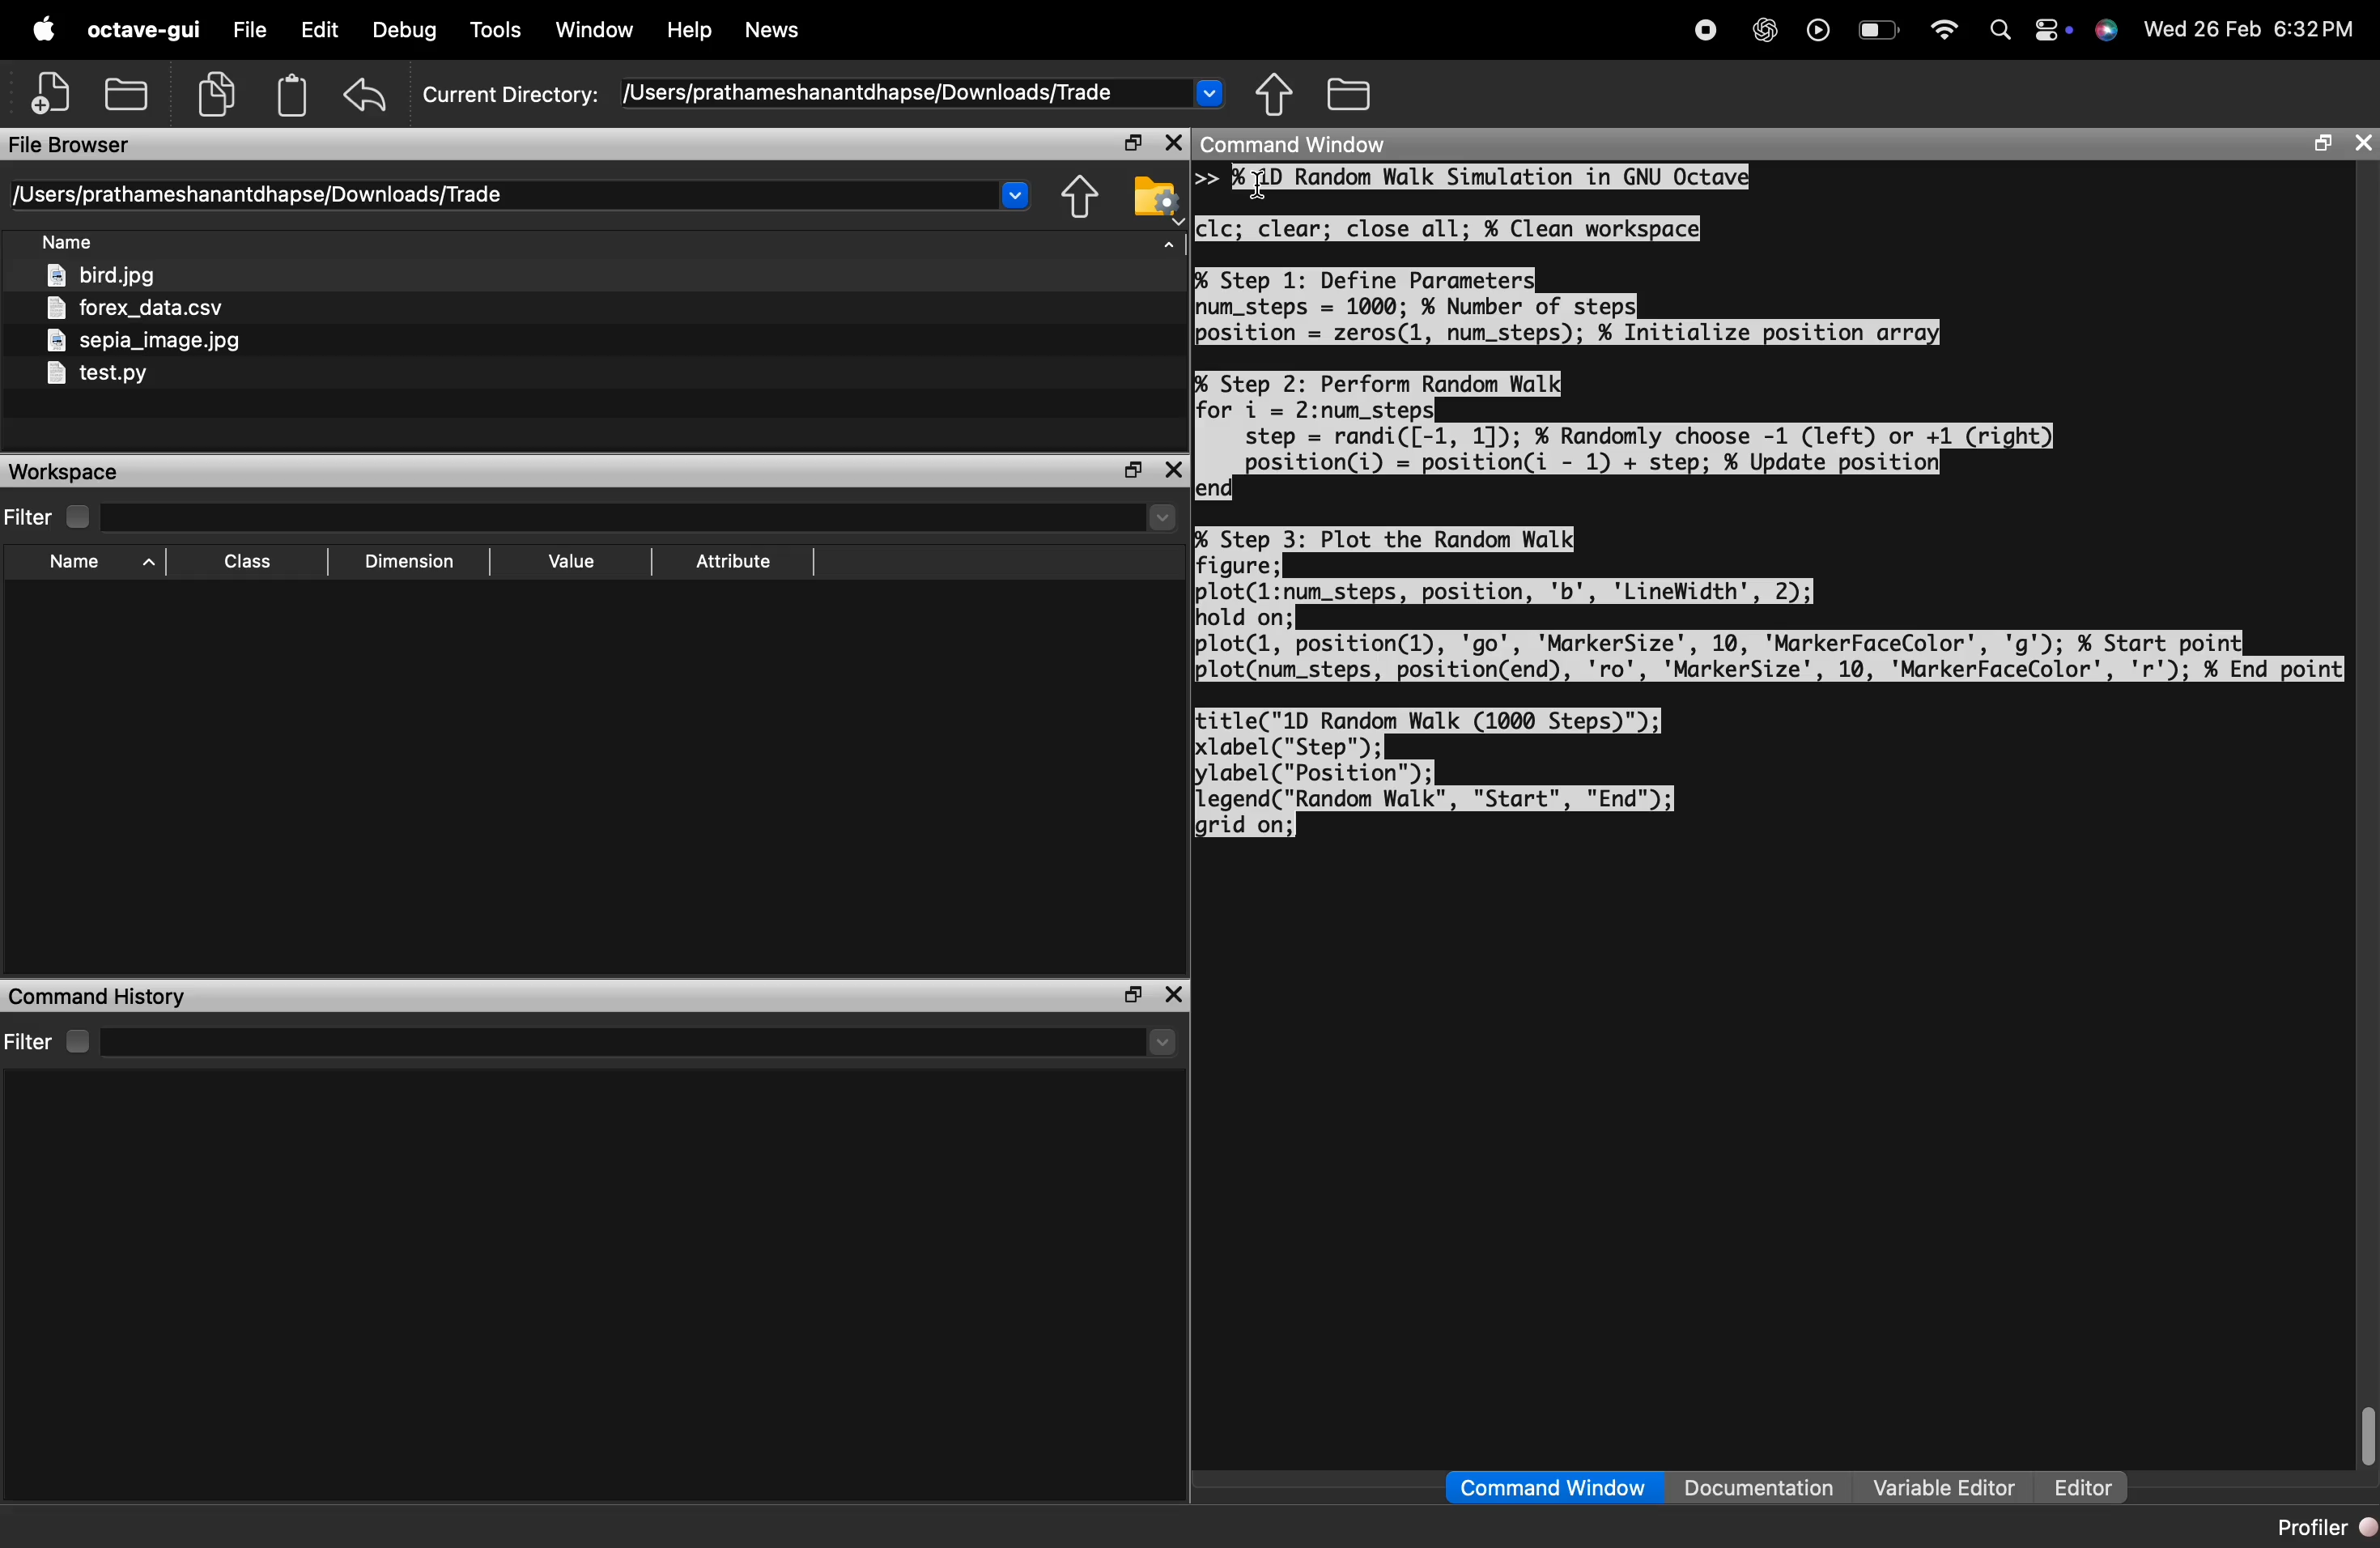 The image size is (2380, 1548). Describe the element at coordinates (1759, 1489) in the screenshot. I see `documentation` at that location.